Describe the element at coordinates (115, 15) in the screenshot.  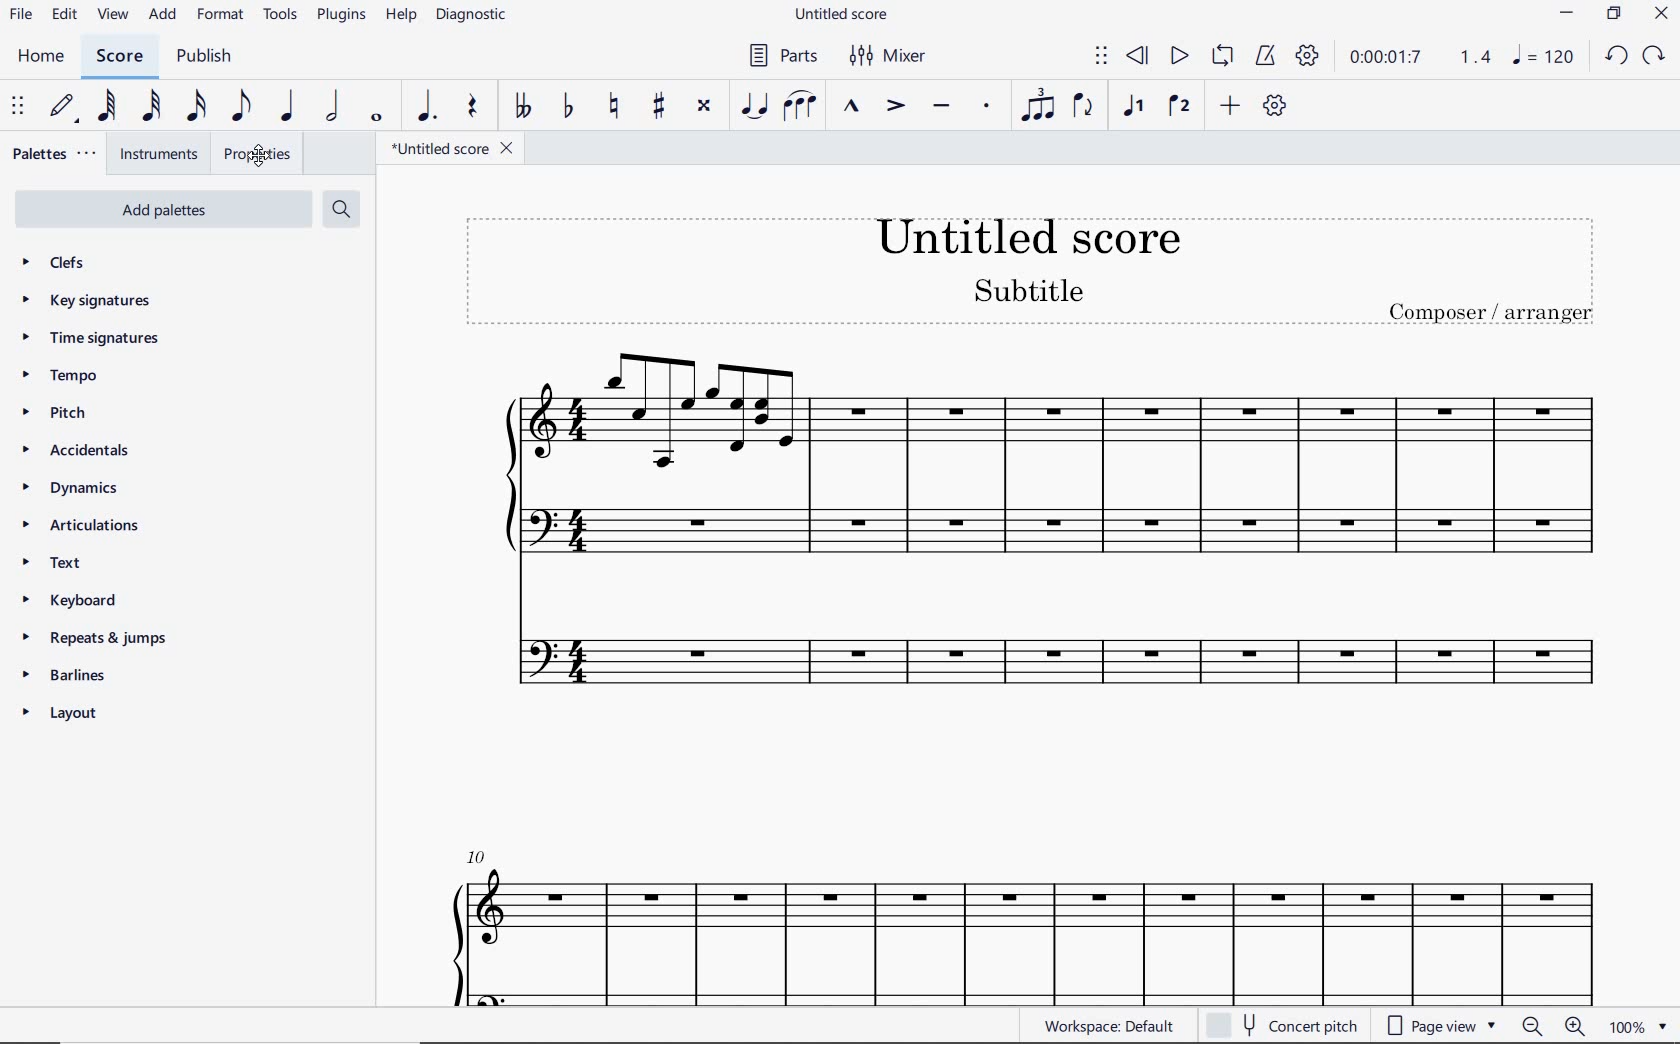
I see `VIEW` at that location.